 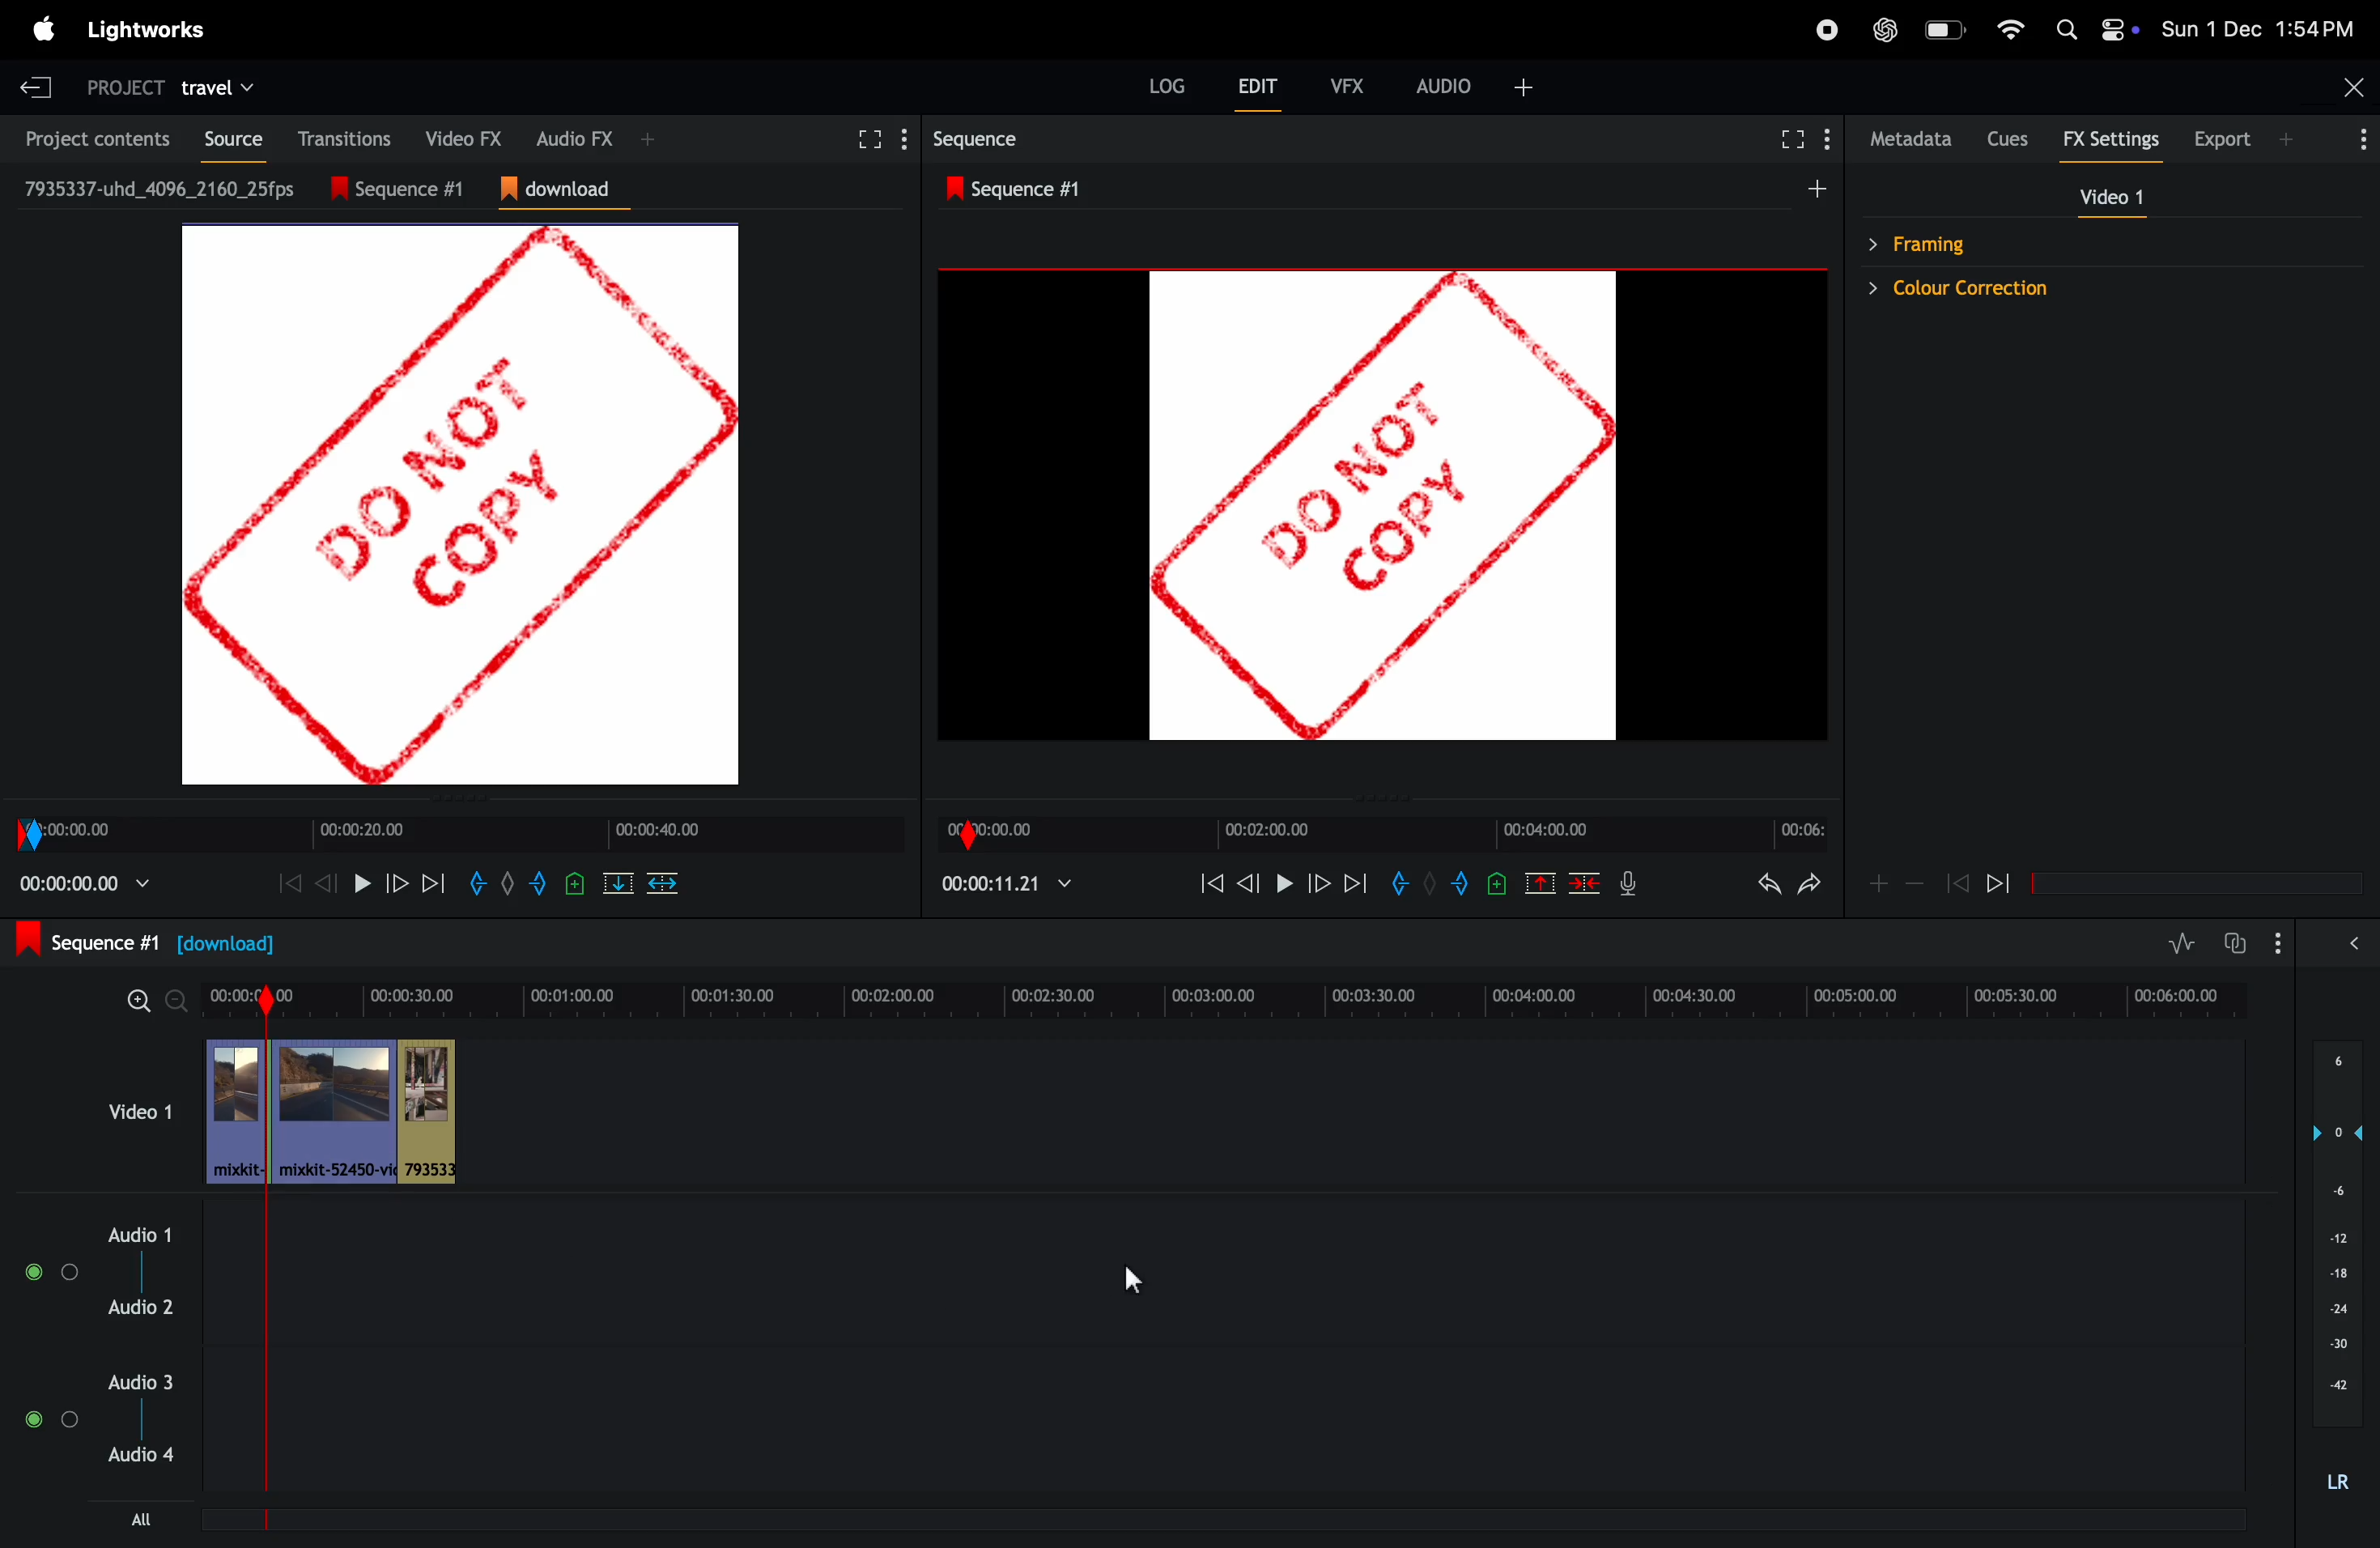 What do you see at coordinates (142, 1519) in the screenshot?
I see `all` at bounding box center [142, 1519].